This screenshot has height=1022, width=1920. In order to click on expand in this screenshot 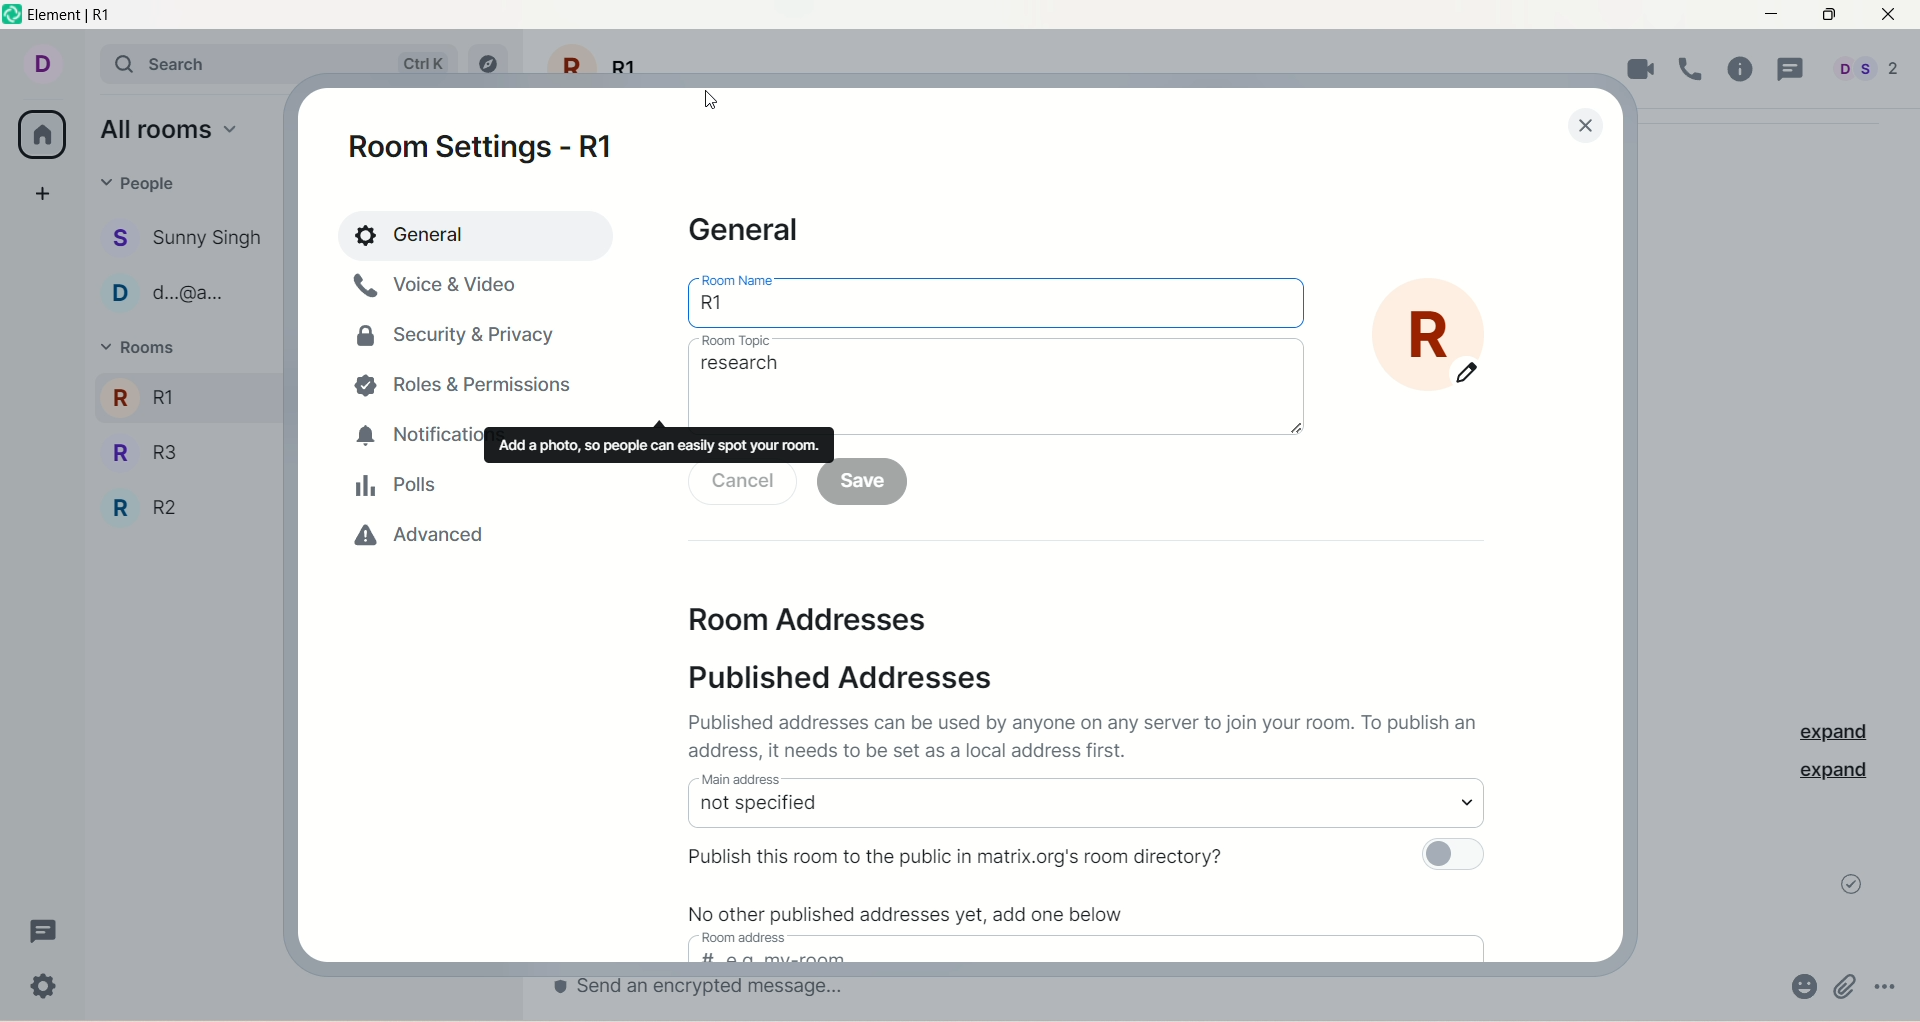, I will do `click(1844, 775)`.